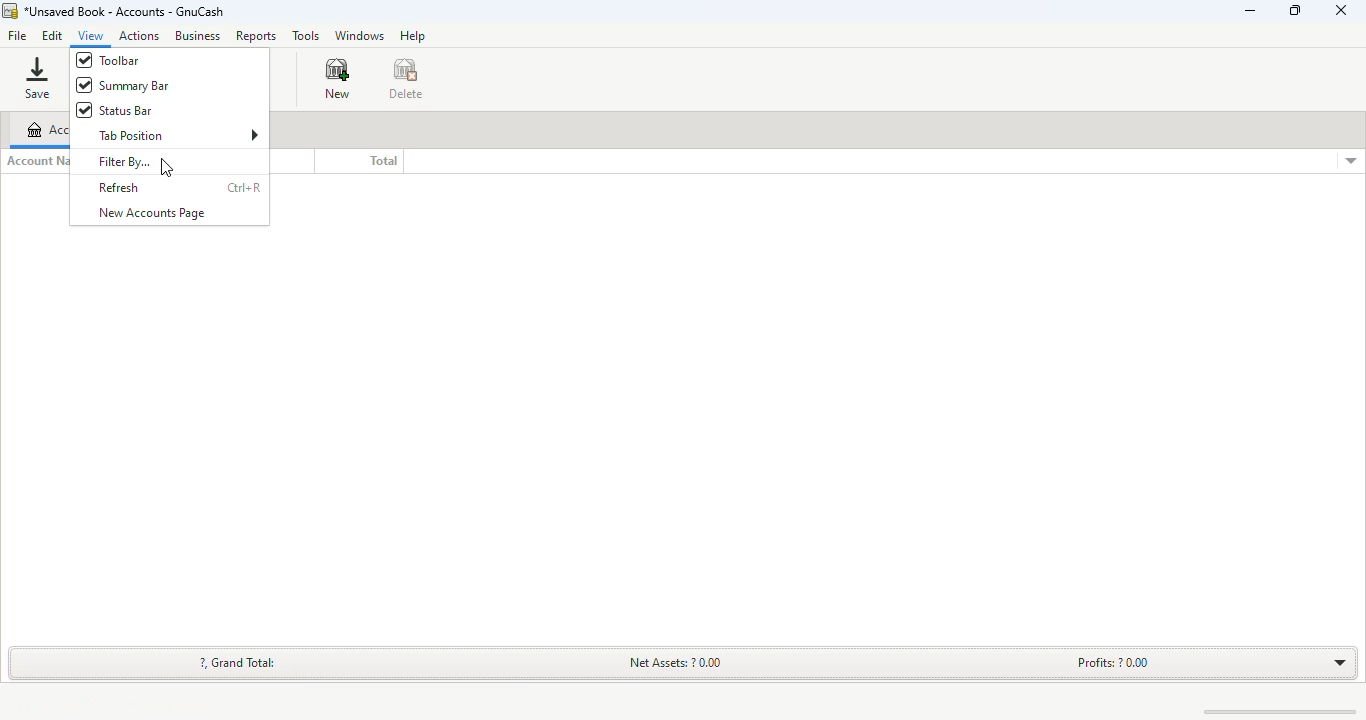 This screenshot has height=720, width=1366. I want to click on account name, so click(37, 161).